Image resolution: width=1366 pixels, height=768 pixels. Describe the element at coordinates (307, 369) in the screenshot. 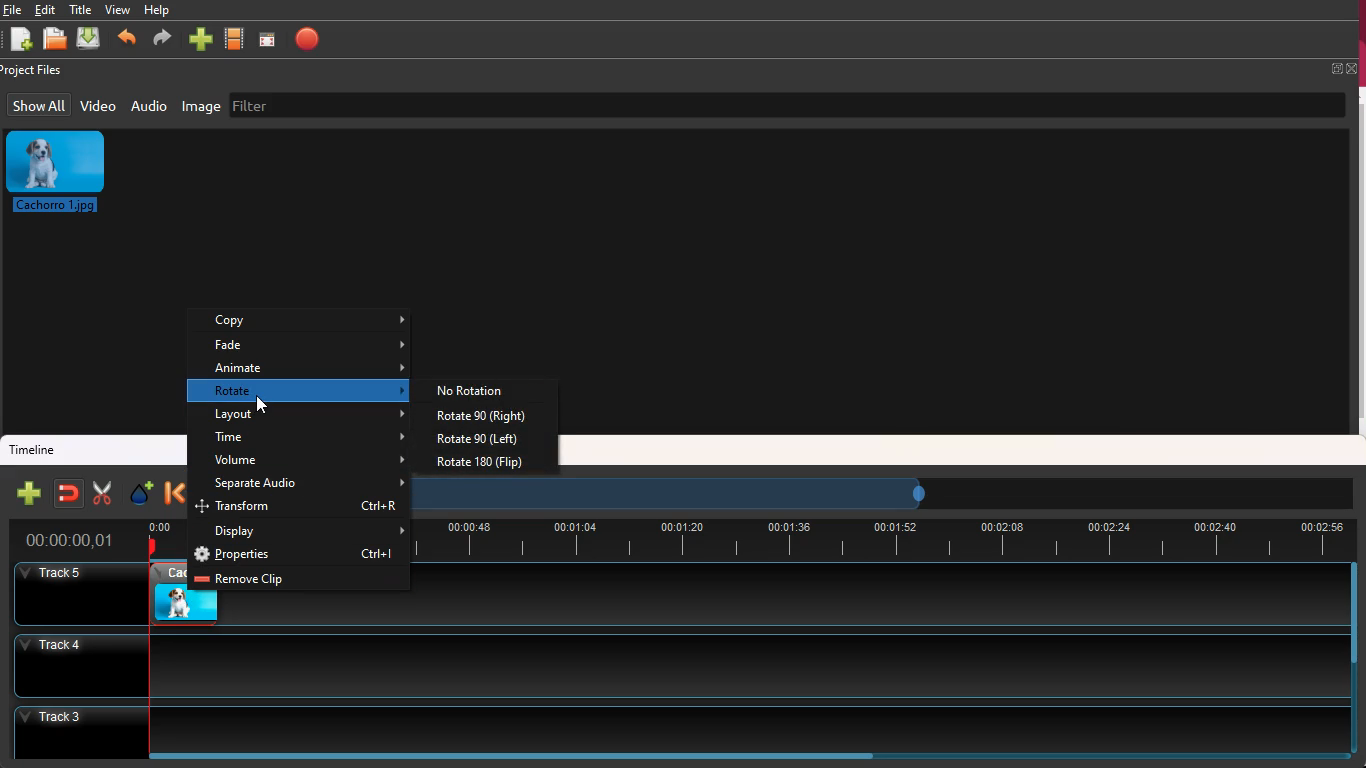

I see `animate` at that location.